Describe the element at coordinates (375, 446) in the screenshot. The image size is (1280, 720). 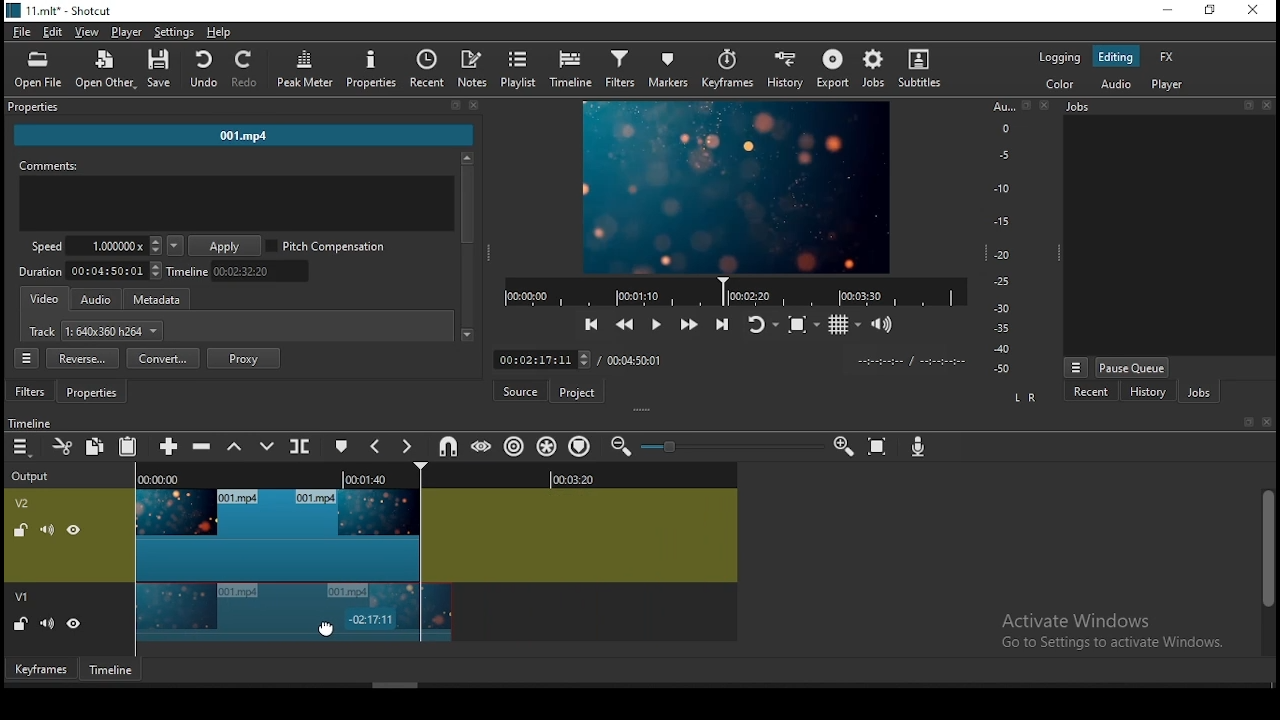
I see `previous marker` at that location.